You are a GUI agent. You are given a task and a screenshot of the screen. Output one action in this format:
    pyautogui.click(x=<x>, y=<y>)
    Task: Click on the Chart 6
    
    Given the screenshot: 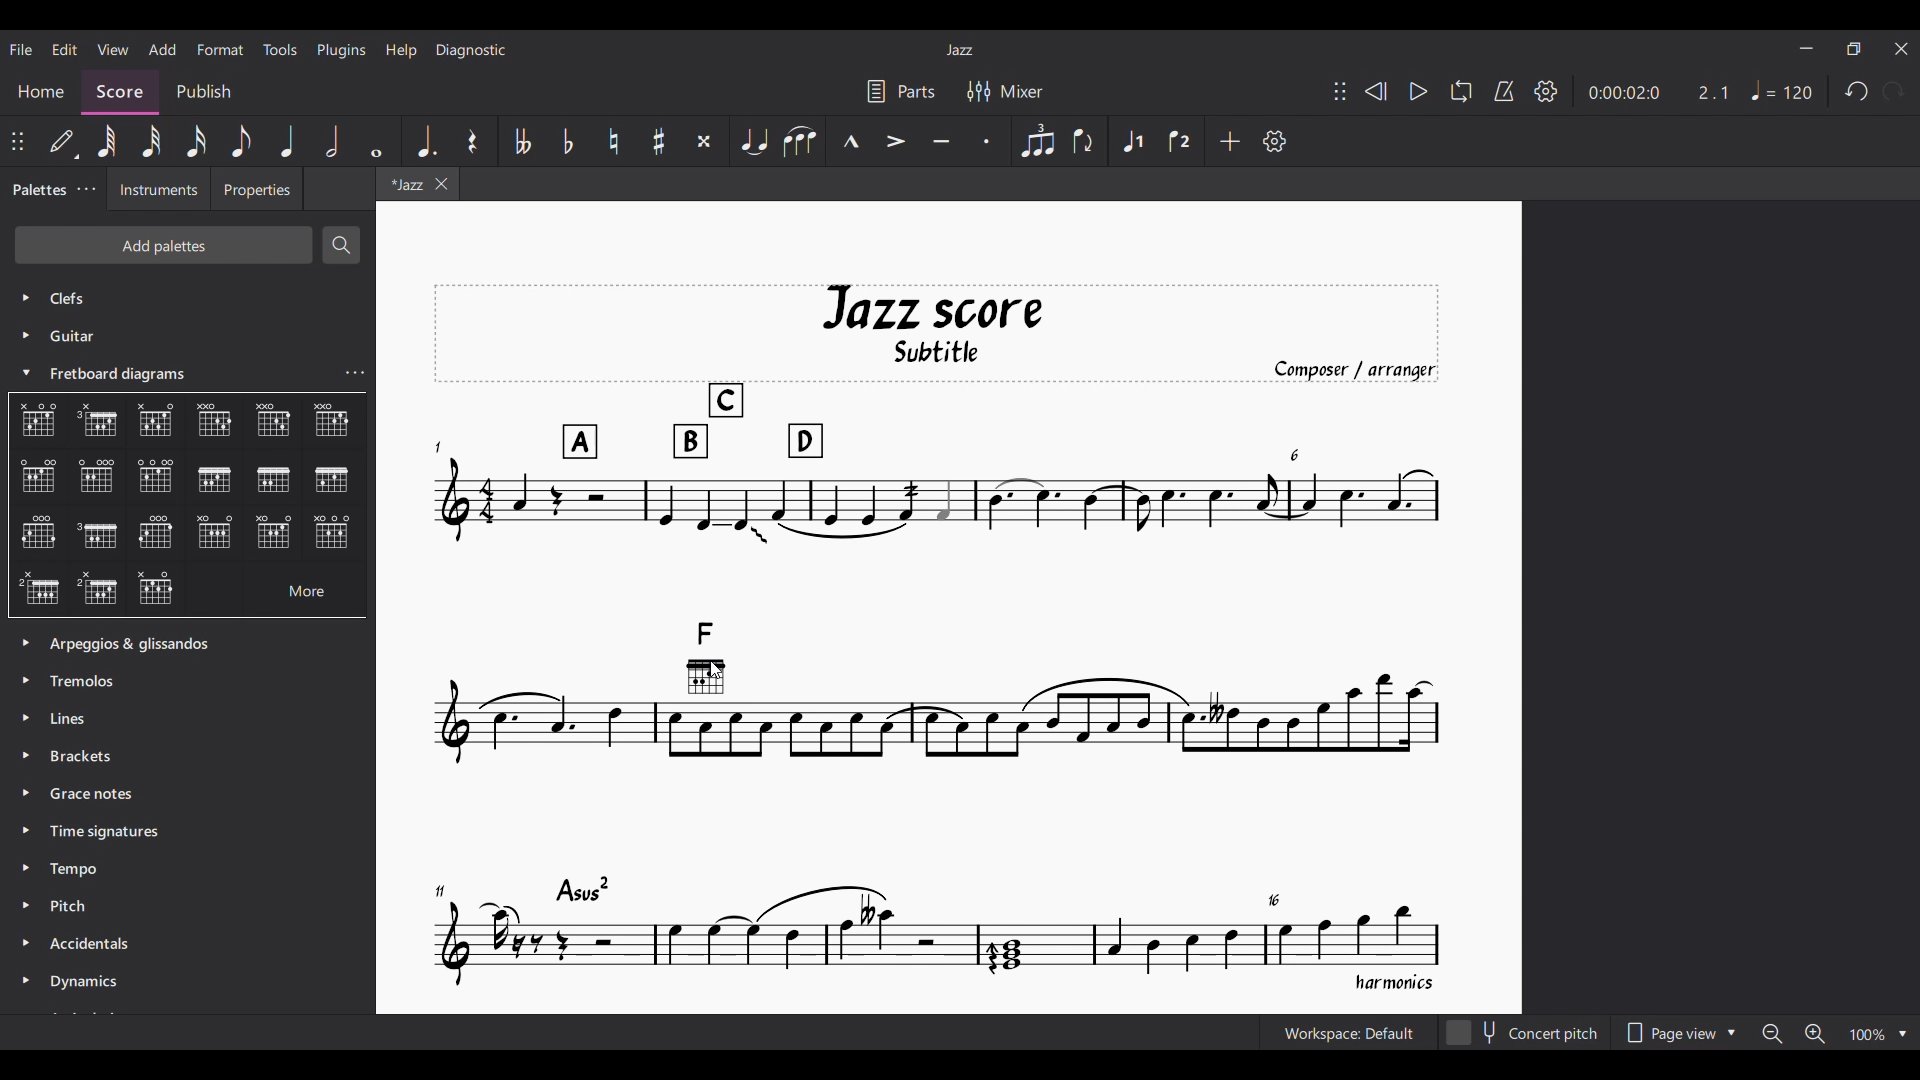 What is the action you would take?
    pyautogui.click(x=38, y=476)
    